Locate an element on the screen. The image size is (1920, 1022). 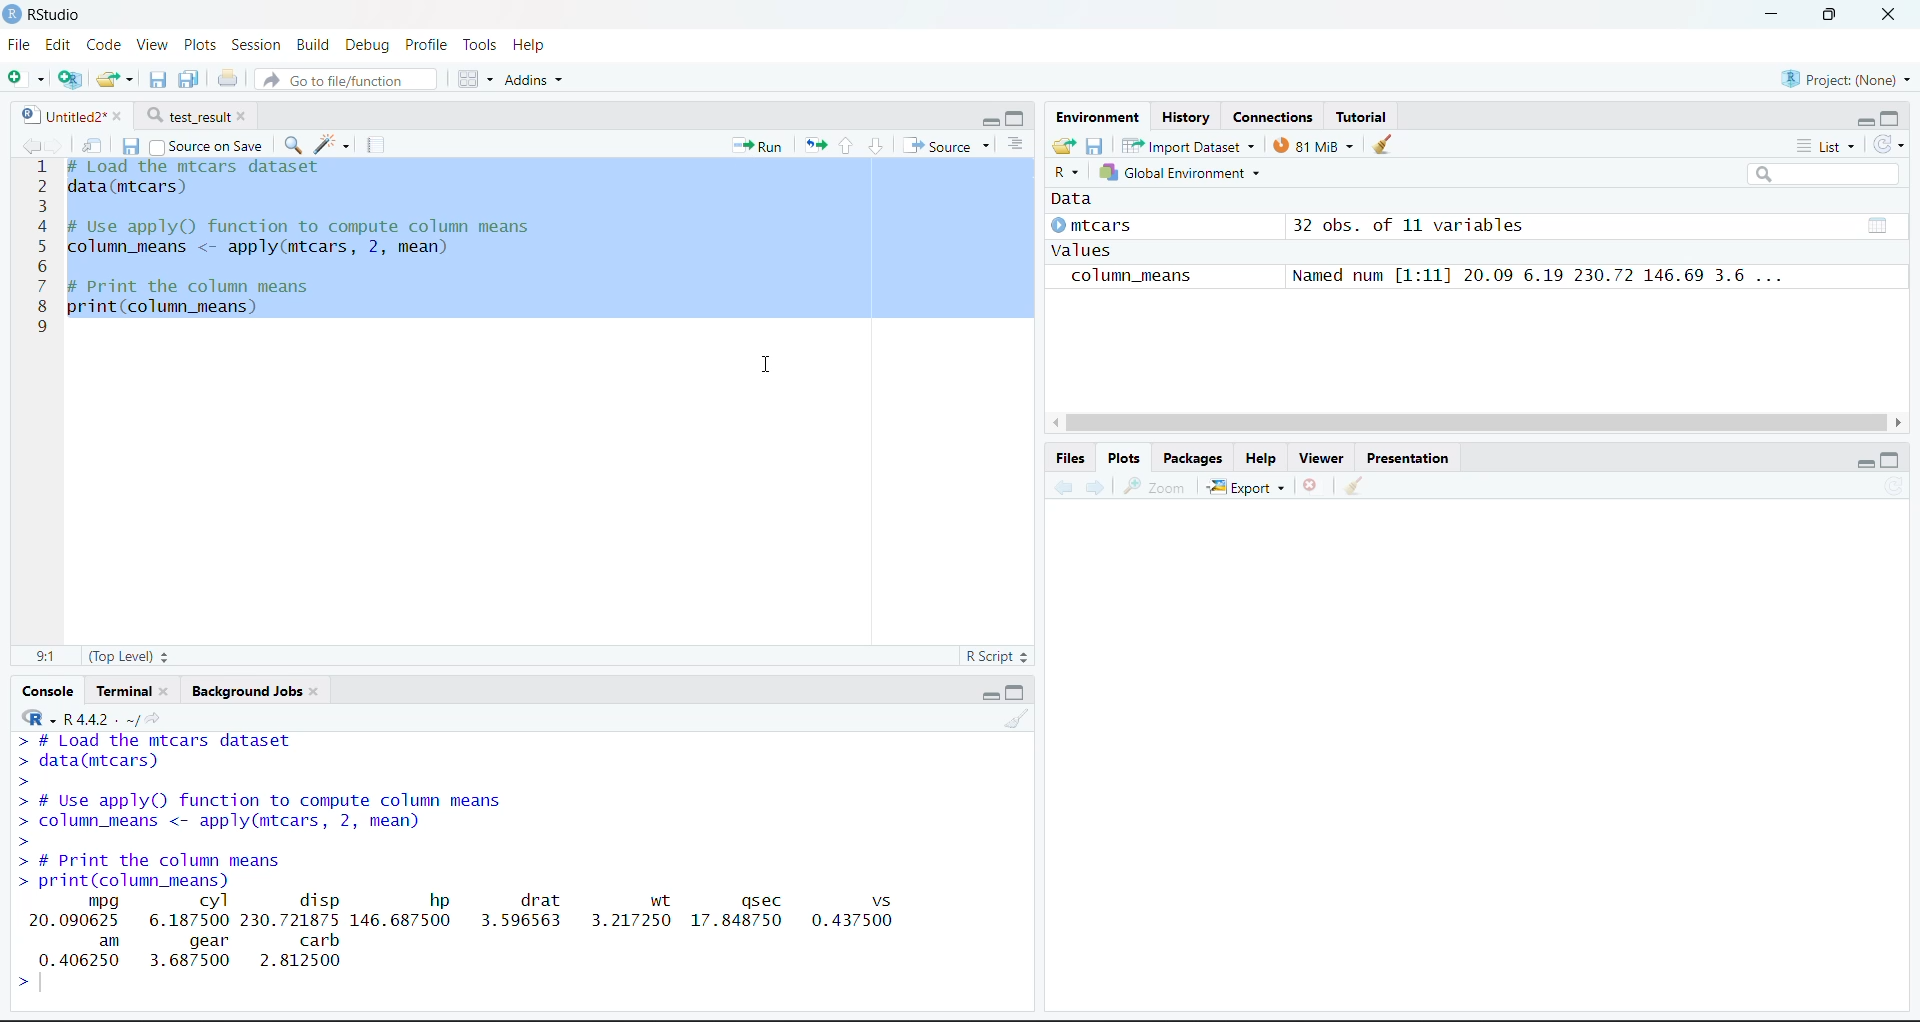
130kib used by R session (Source: Windows System) is located at coordinates (1318, 146).